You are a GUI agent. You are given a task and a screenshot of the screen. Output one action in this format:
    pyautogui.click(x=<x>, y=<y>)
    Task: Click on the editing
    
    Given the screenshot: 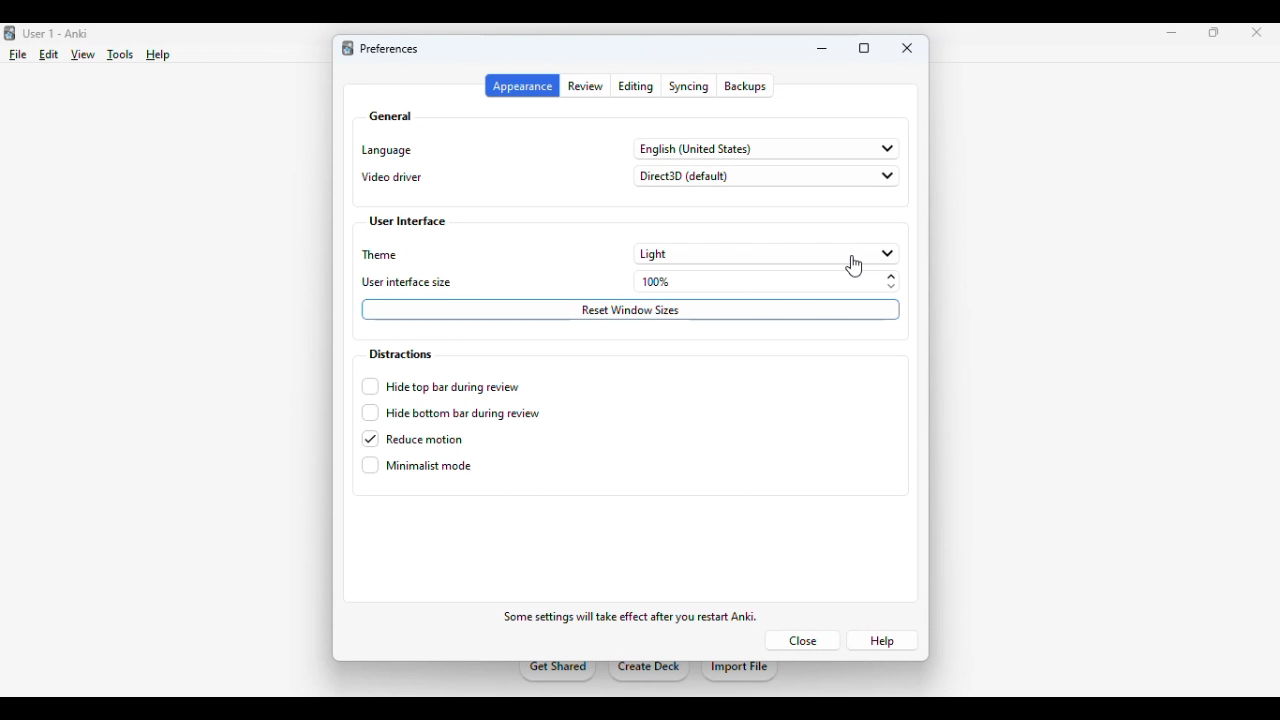 What is the action you would take?
    pyautogui.click(x=637, y=86)
    